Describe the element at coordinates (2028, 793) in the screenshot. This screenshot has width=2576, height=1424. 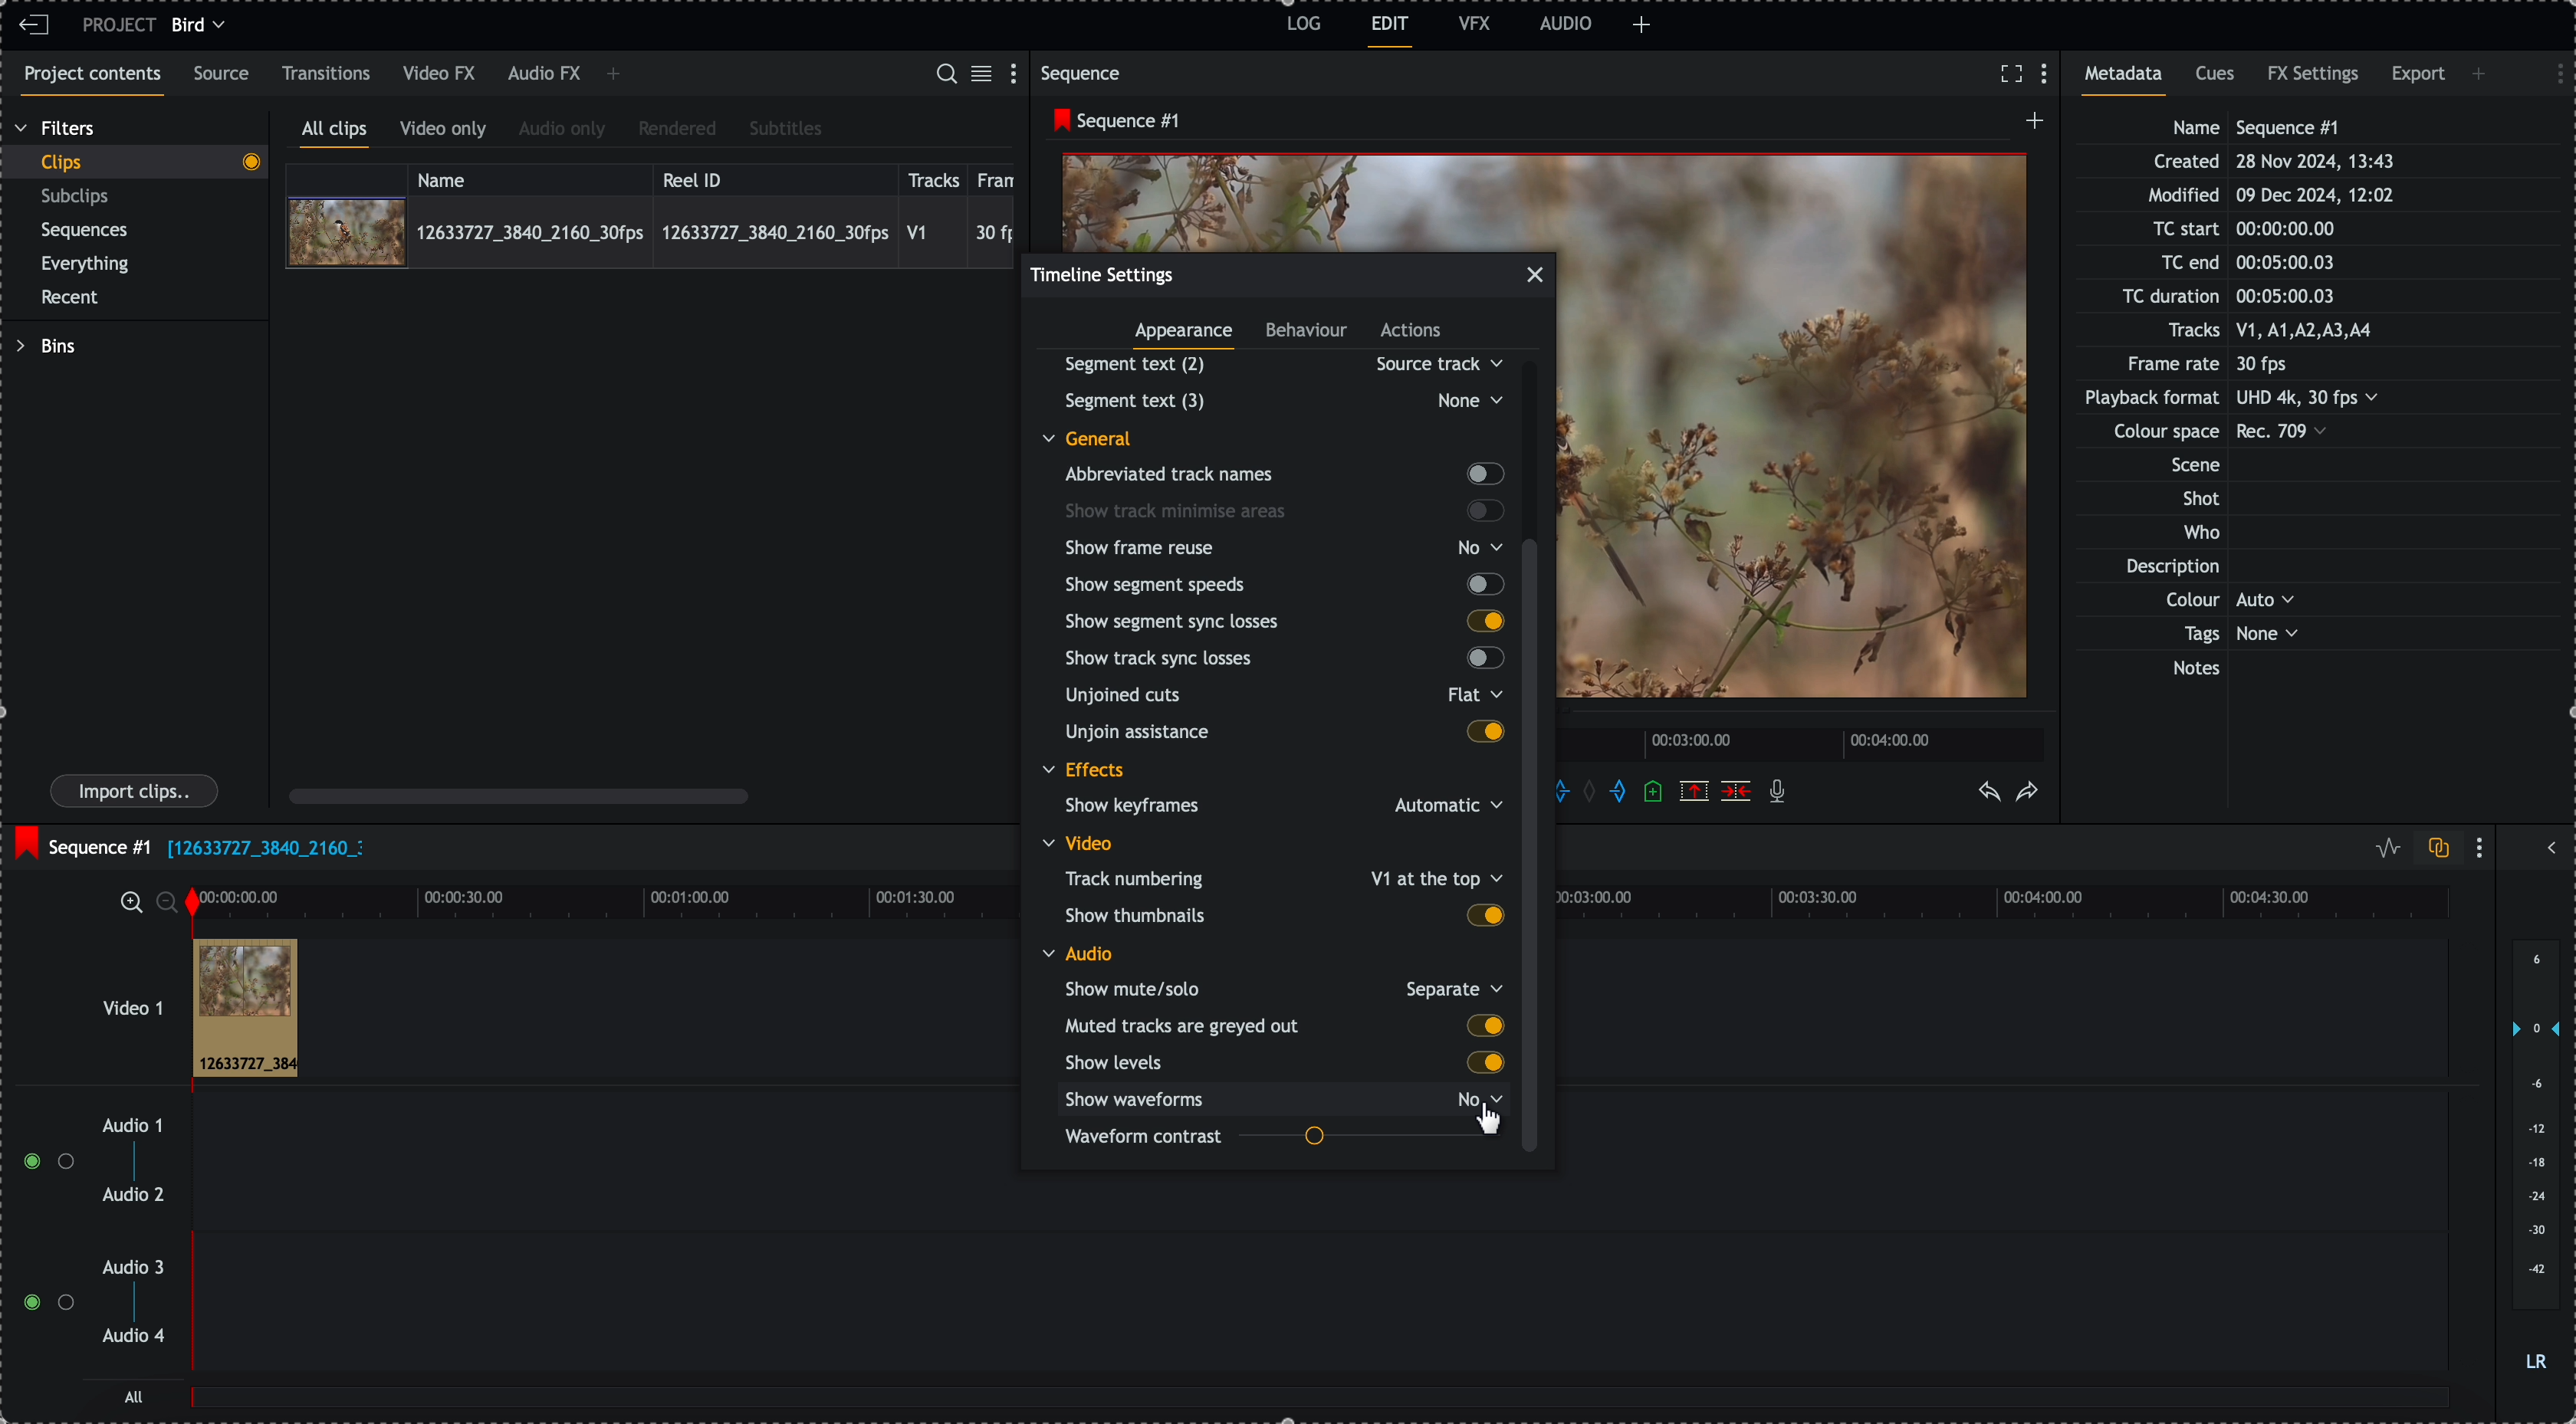
I see `redo` at that location.